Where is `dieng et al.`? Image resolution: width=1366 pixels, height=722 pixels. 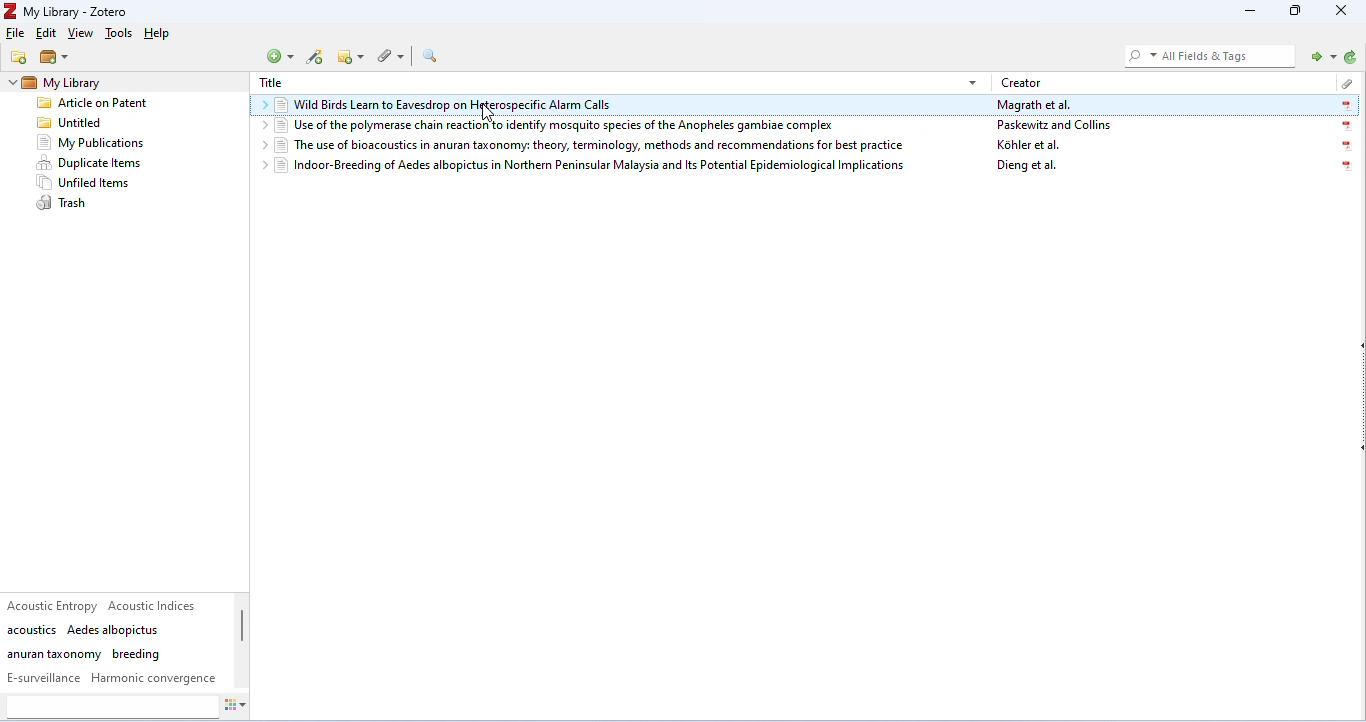
dieng et al. is located at coordinates (1028, 167).